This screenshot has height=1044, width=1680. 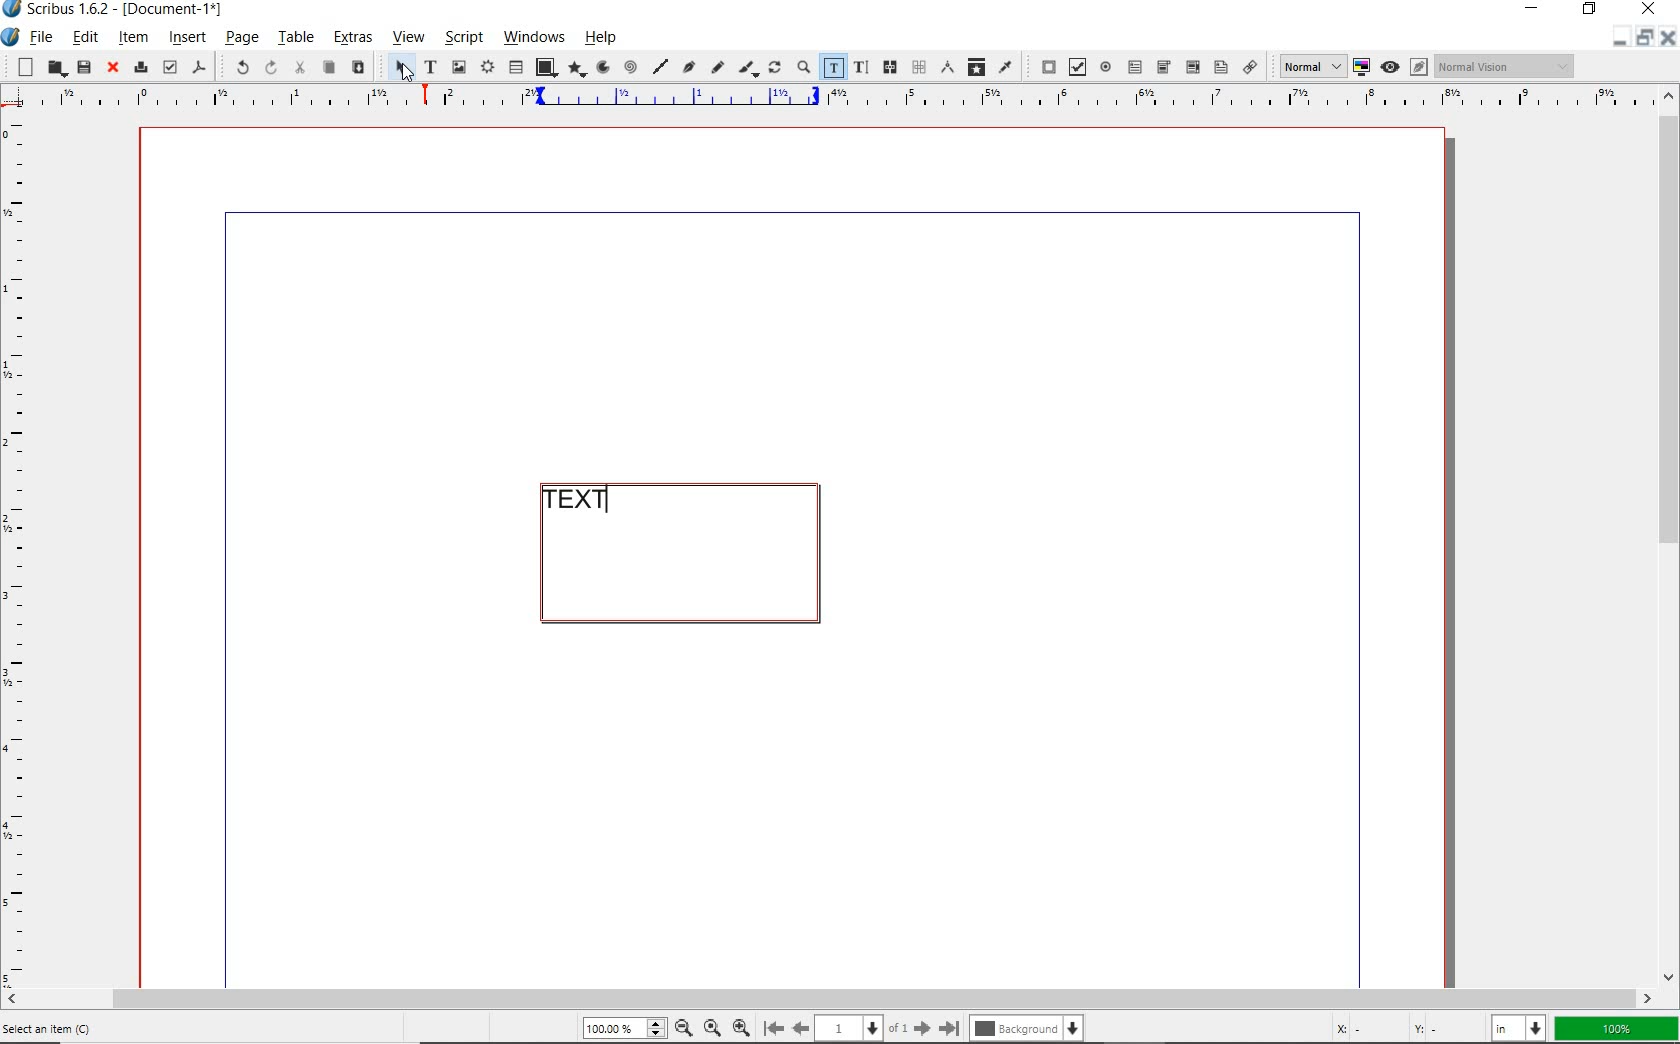 What do you see at coordinates (718, 68) in the screenshot?
I see `freehand line` at bounding box center [718, 68].